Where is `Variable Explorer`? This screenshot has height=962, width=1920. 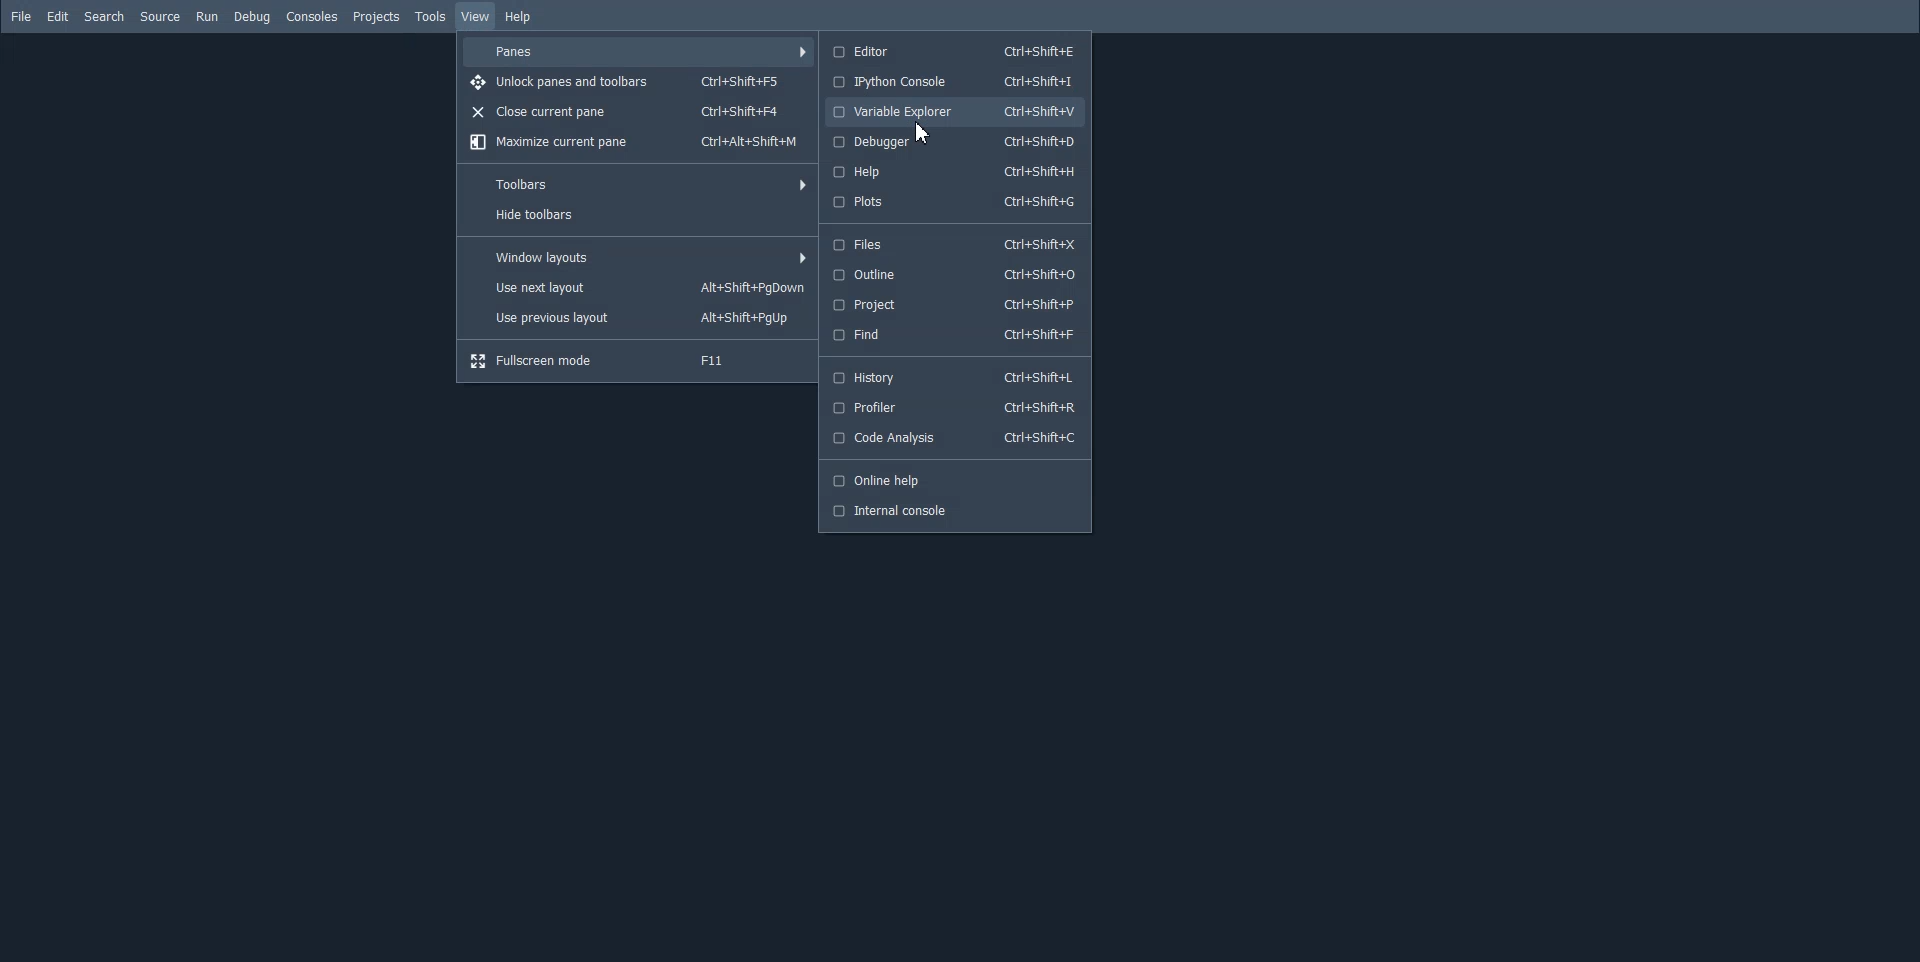
Variable Explorer is located at coordinates (953, 112).